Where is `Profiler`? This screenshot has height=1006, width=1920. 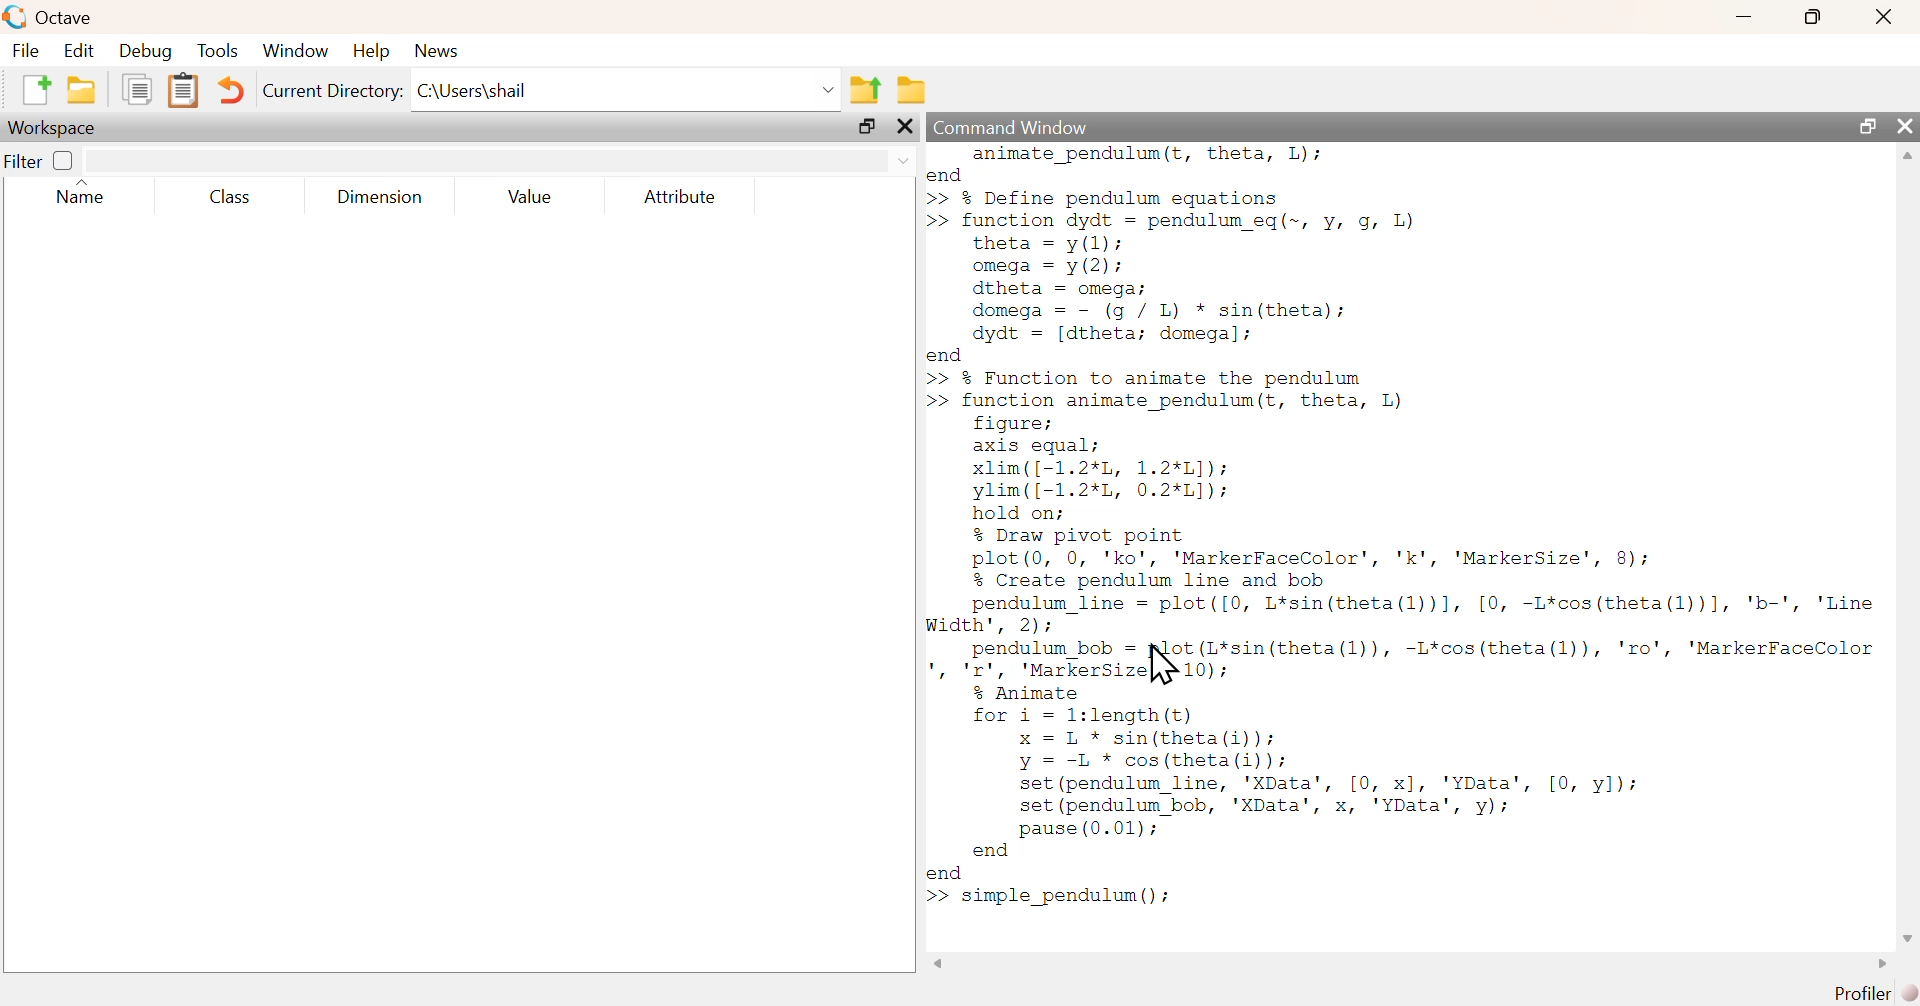 Profiler is located at coordinates (1877, 994).